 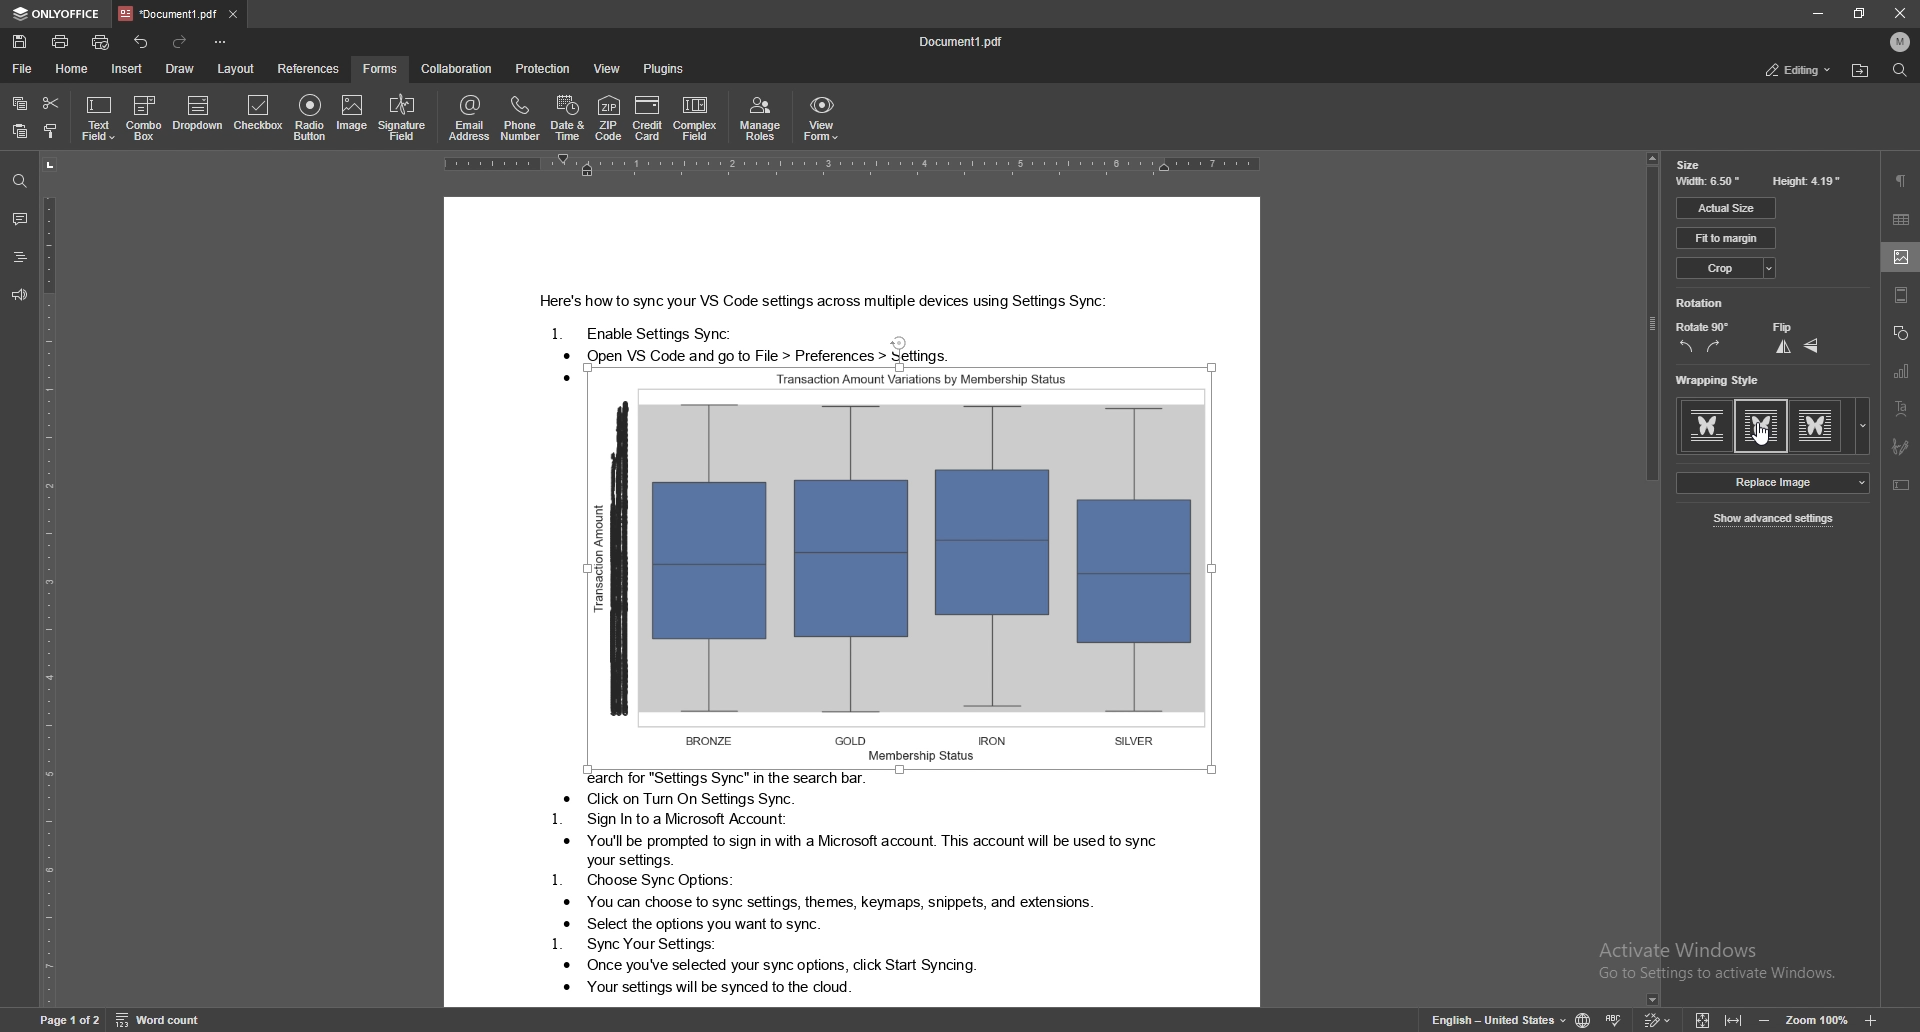 I want to click on undo, so click(x=143, y=42).